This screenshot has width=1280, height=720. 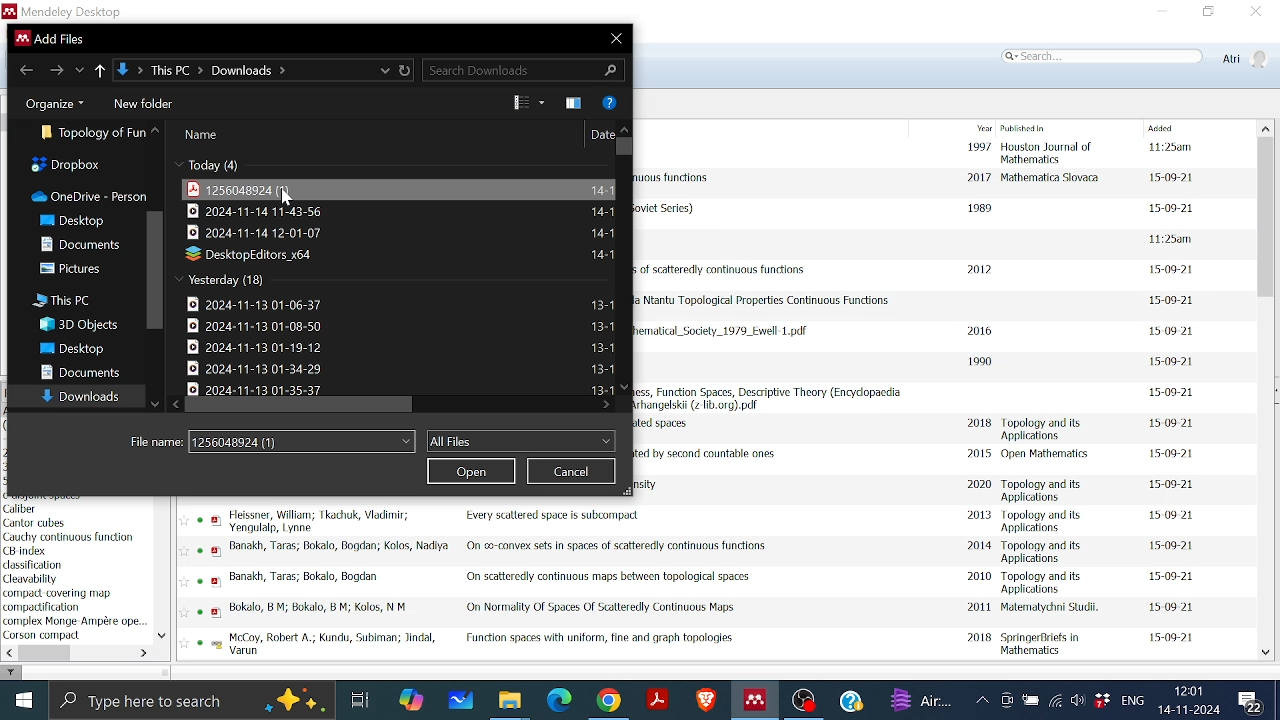 What do you see at coordinates (1052, 176) in the screenshot?
I see `Published in` at bounding box center [1052, 176].